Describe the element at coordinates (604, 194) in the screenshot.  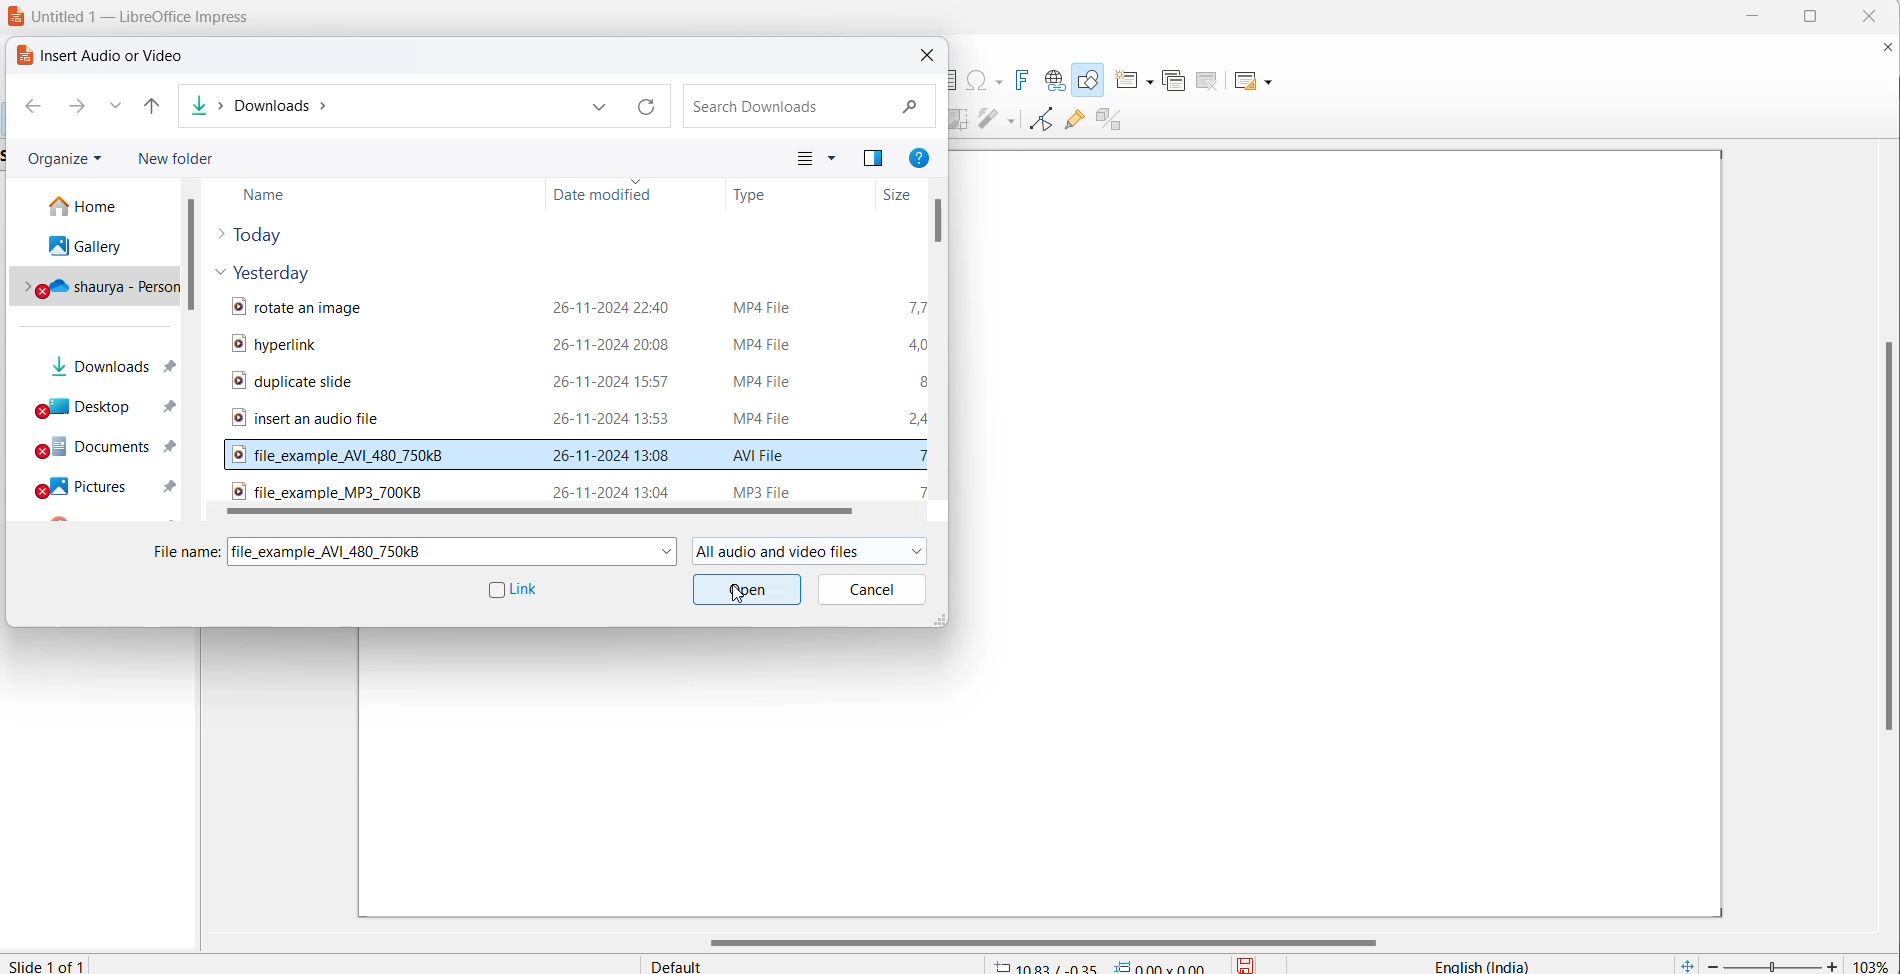
I see `date modified heading` at that location.